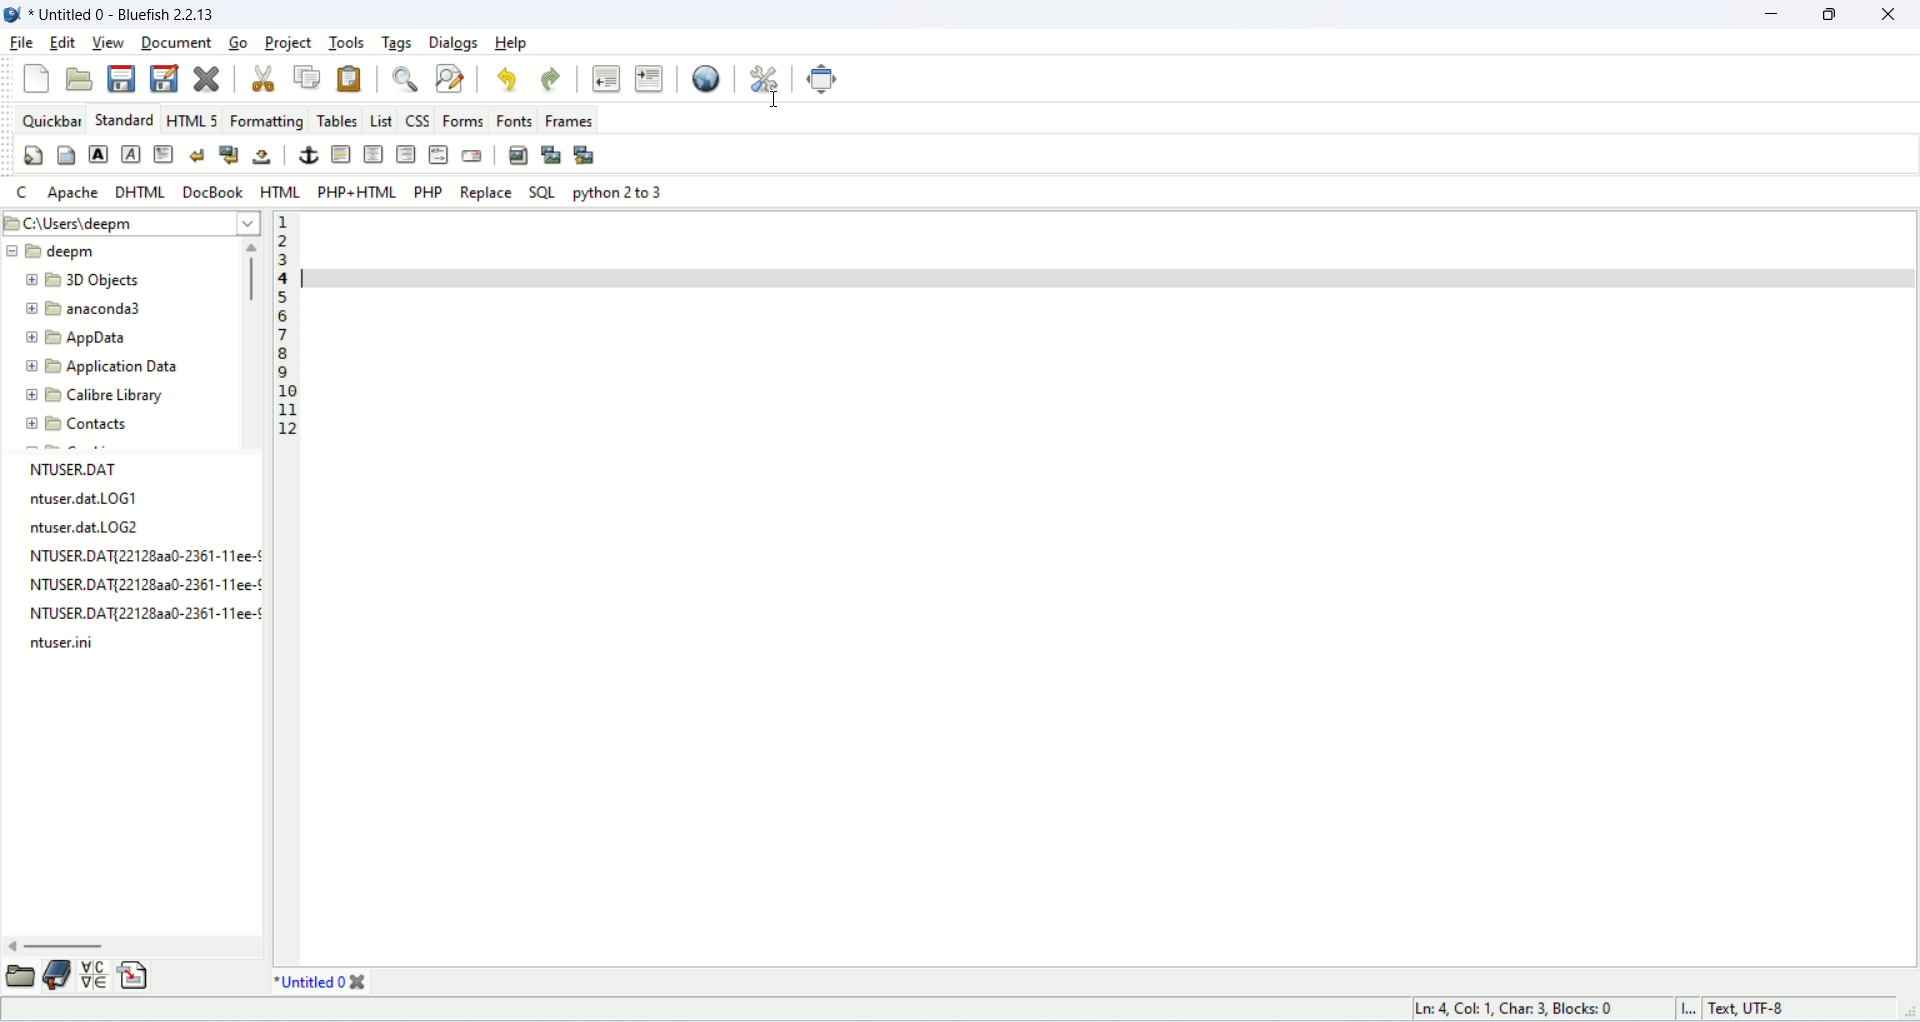 The width and height of the screenshot is (1920, 1022). I want to click on document, so click(177, 42).